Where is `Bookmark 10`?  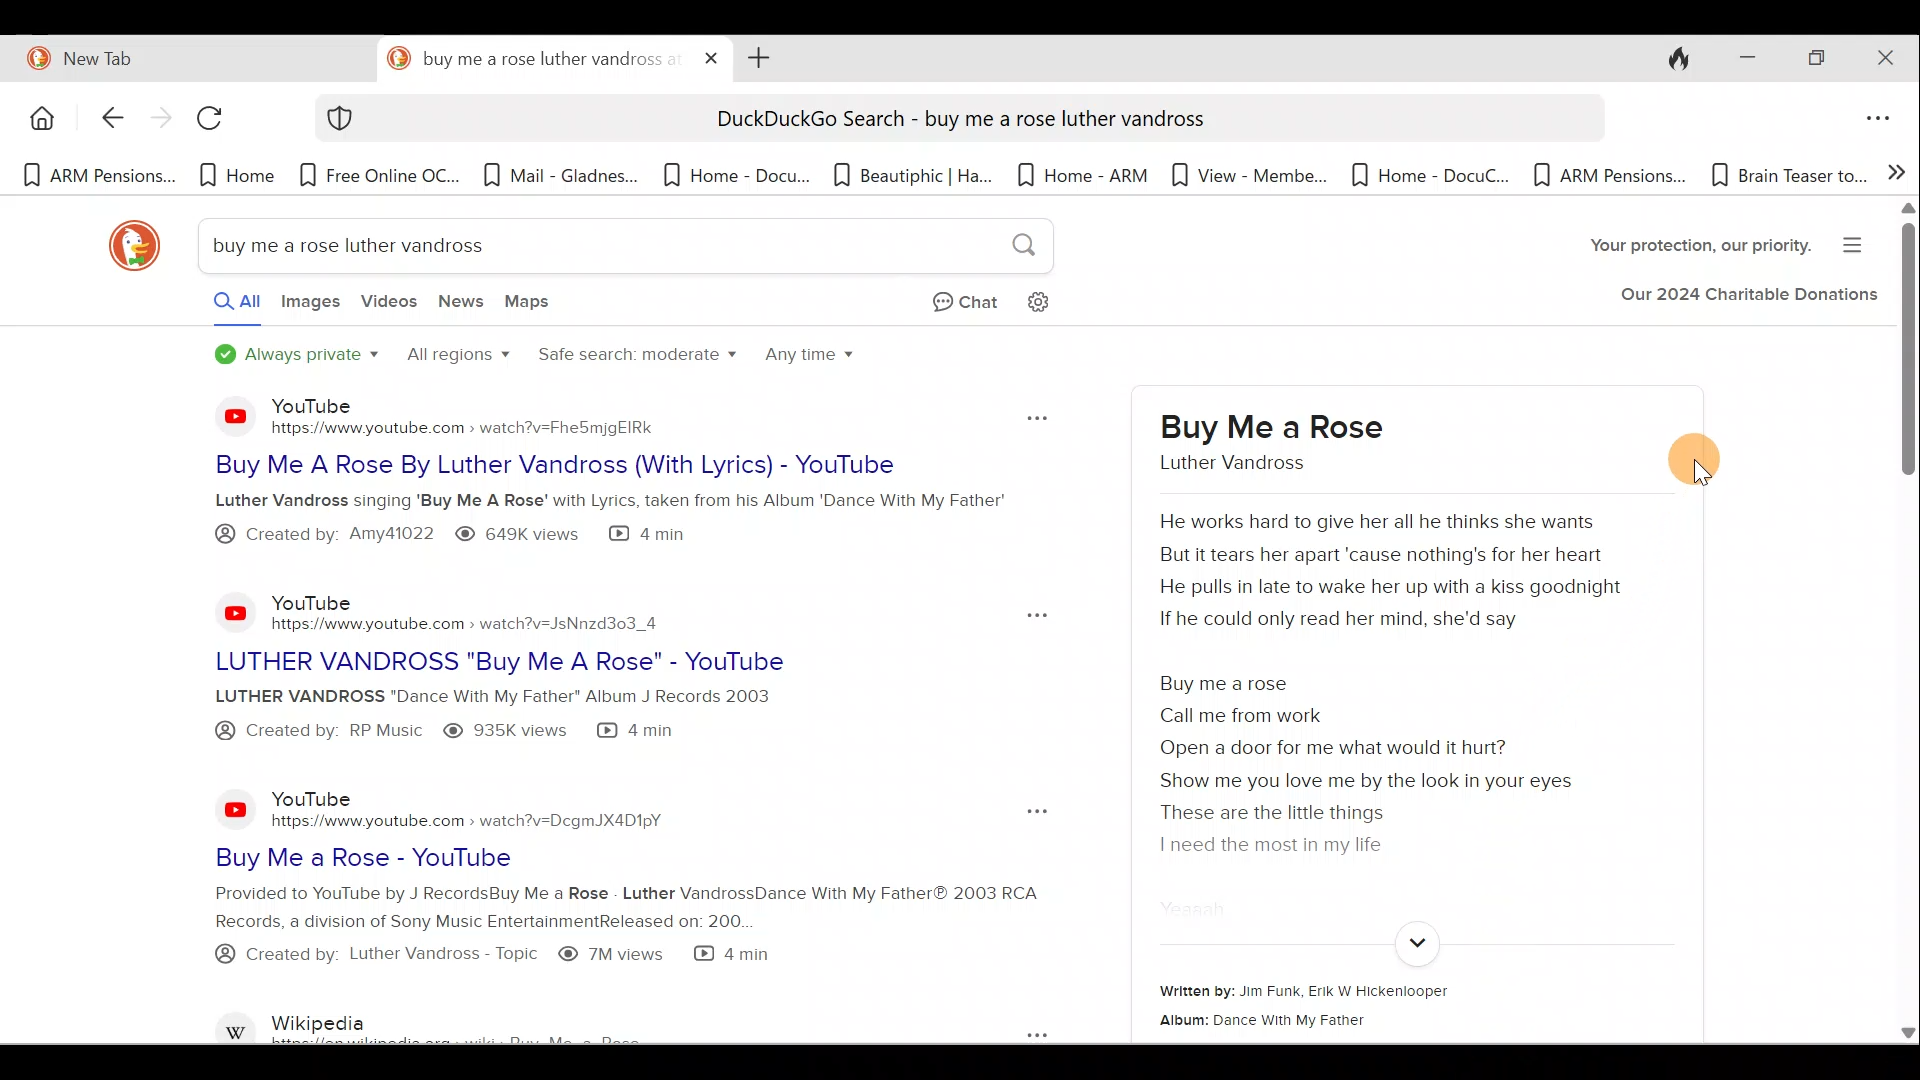
Bookmark 10 is located at coordinates (1610, 177).